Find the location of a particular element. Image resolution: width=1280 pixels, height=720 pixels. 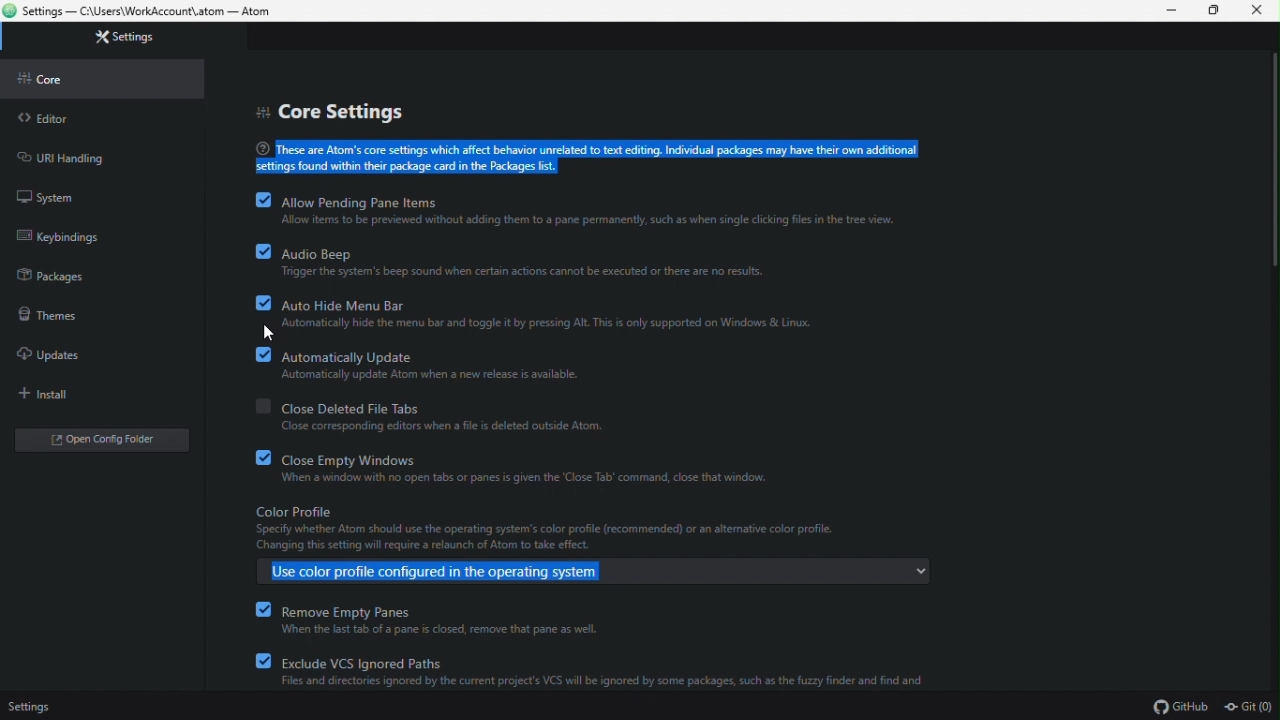

install is located at coordinates (47, 394).